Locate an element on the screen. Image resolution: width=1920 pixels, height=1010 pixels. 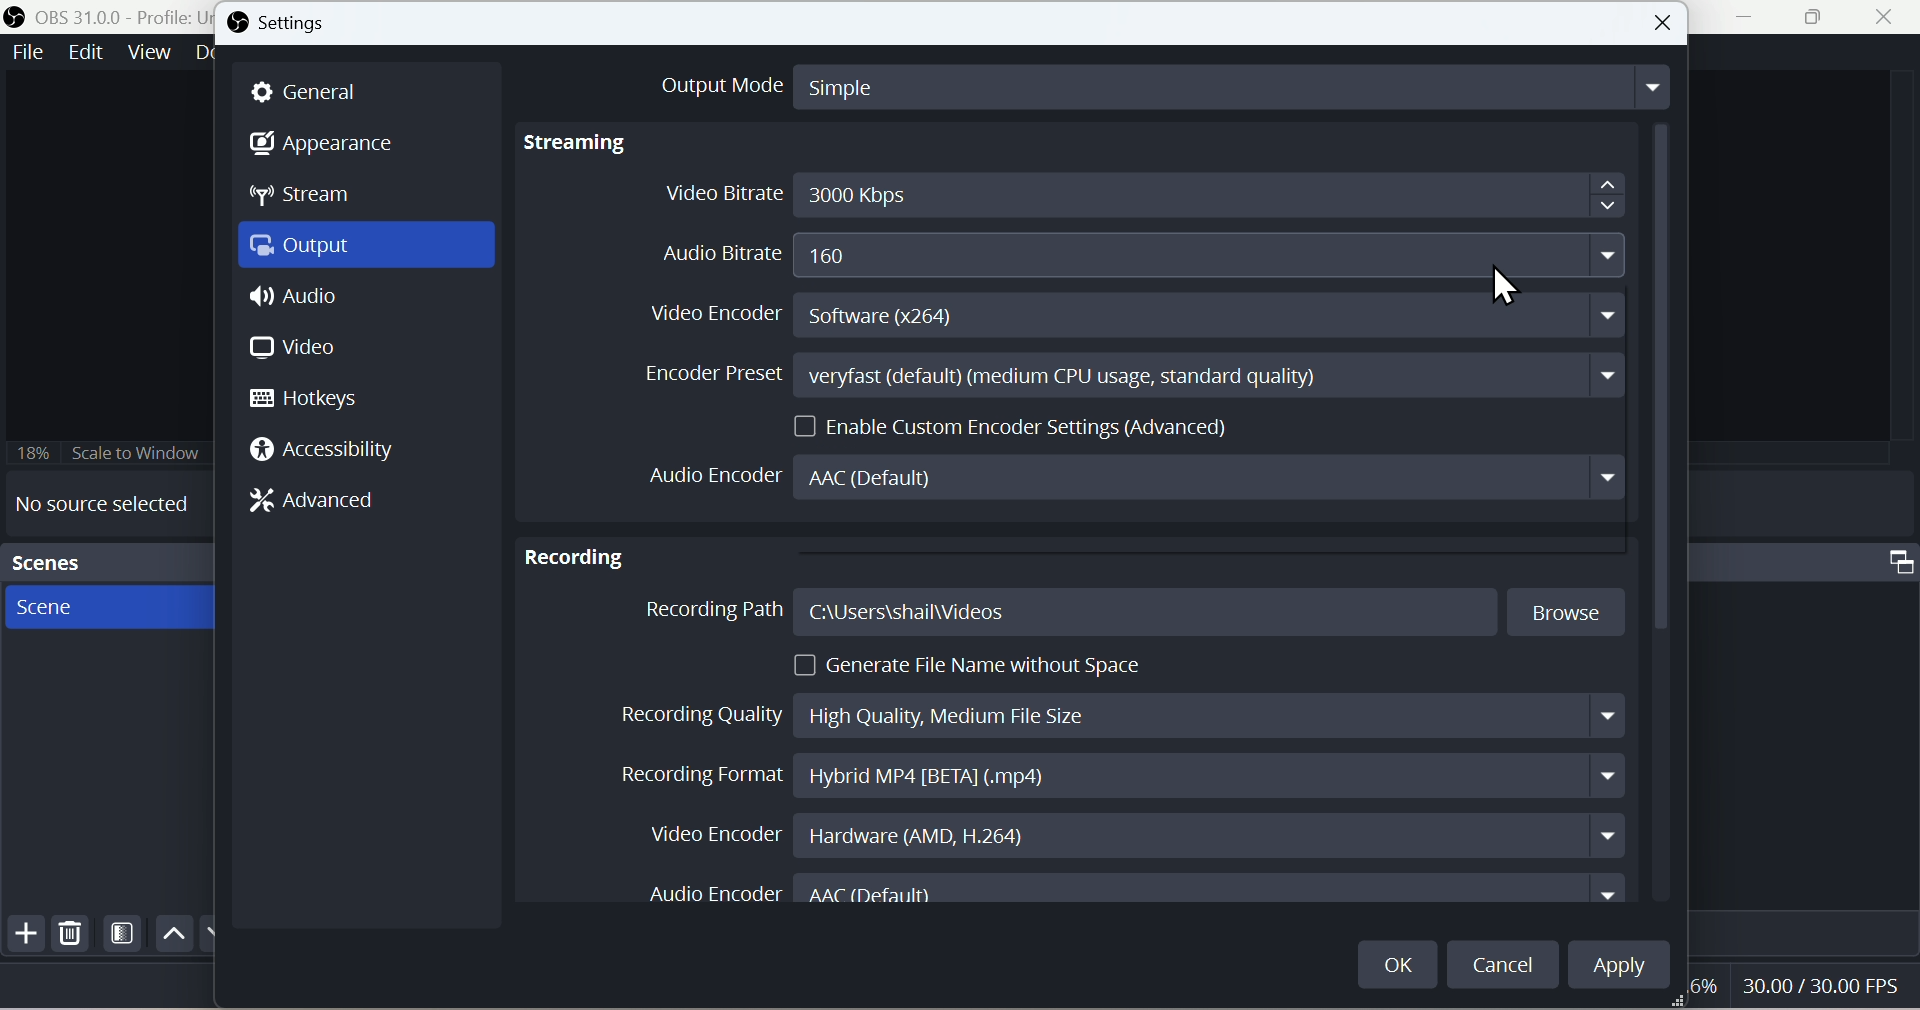
Generate File Name without Space is located at coordinates (975, 665).